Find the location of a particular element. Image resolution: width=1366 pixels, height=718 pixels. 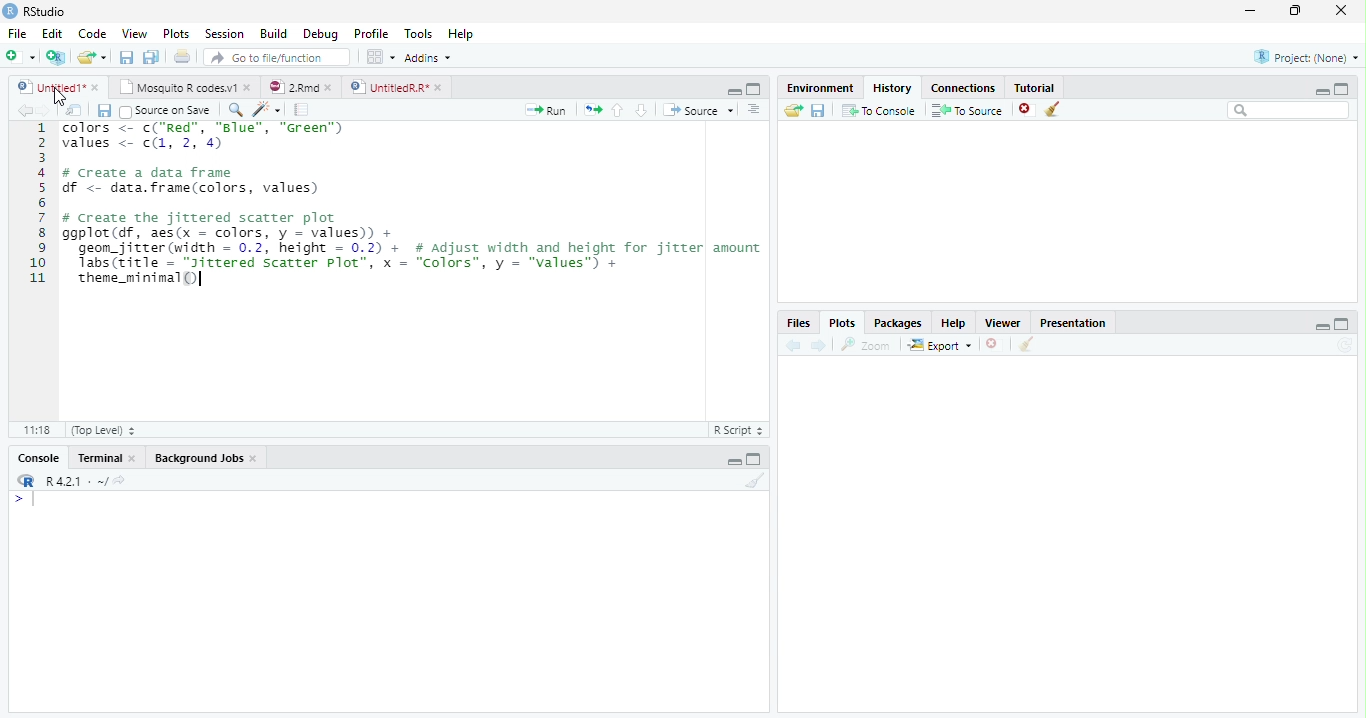

Untitled1* is located at coordinates (50, 88).